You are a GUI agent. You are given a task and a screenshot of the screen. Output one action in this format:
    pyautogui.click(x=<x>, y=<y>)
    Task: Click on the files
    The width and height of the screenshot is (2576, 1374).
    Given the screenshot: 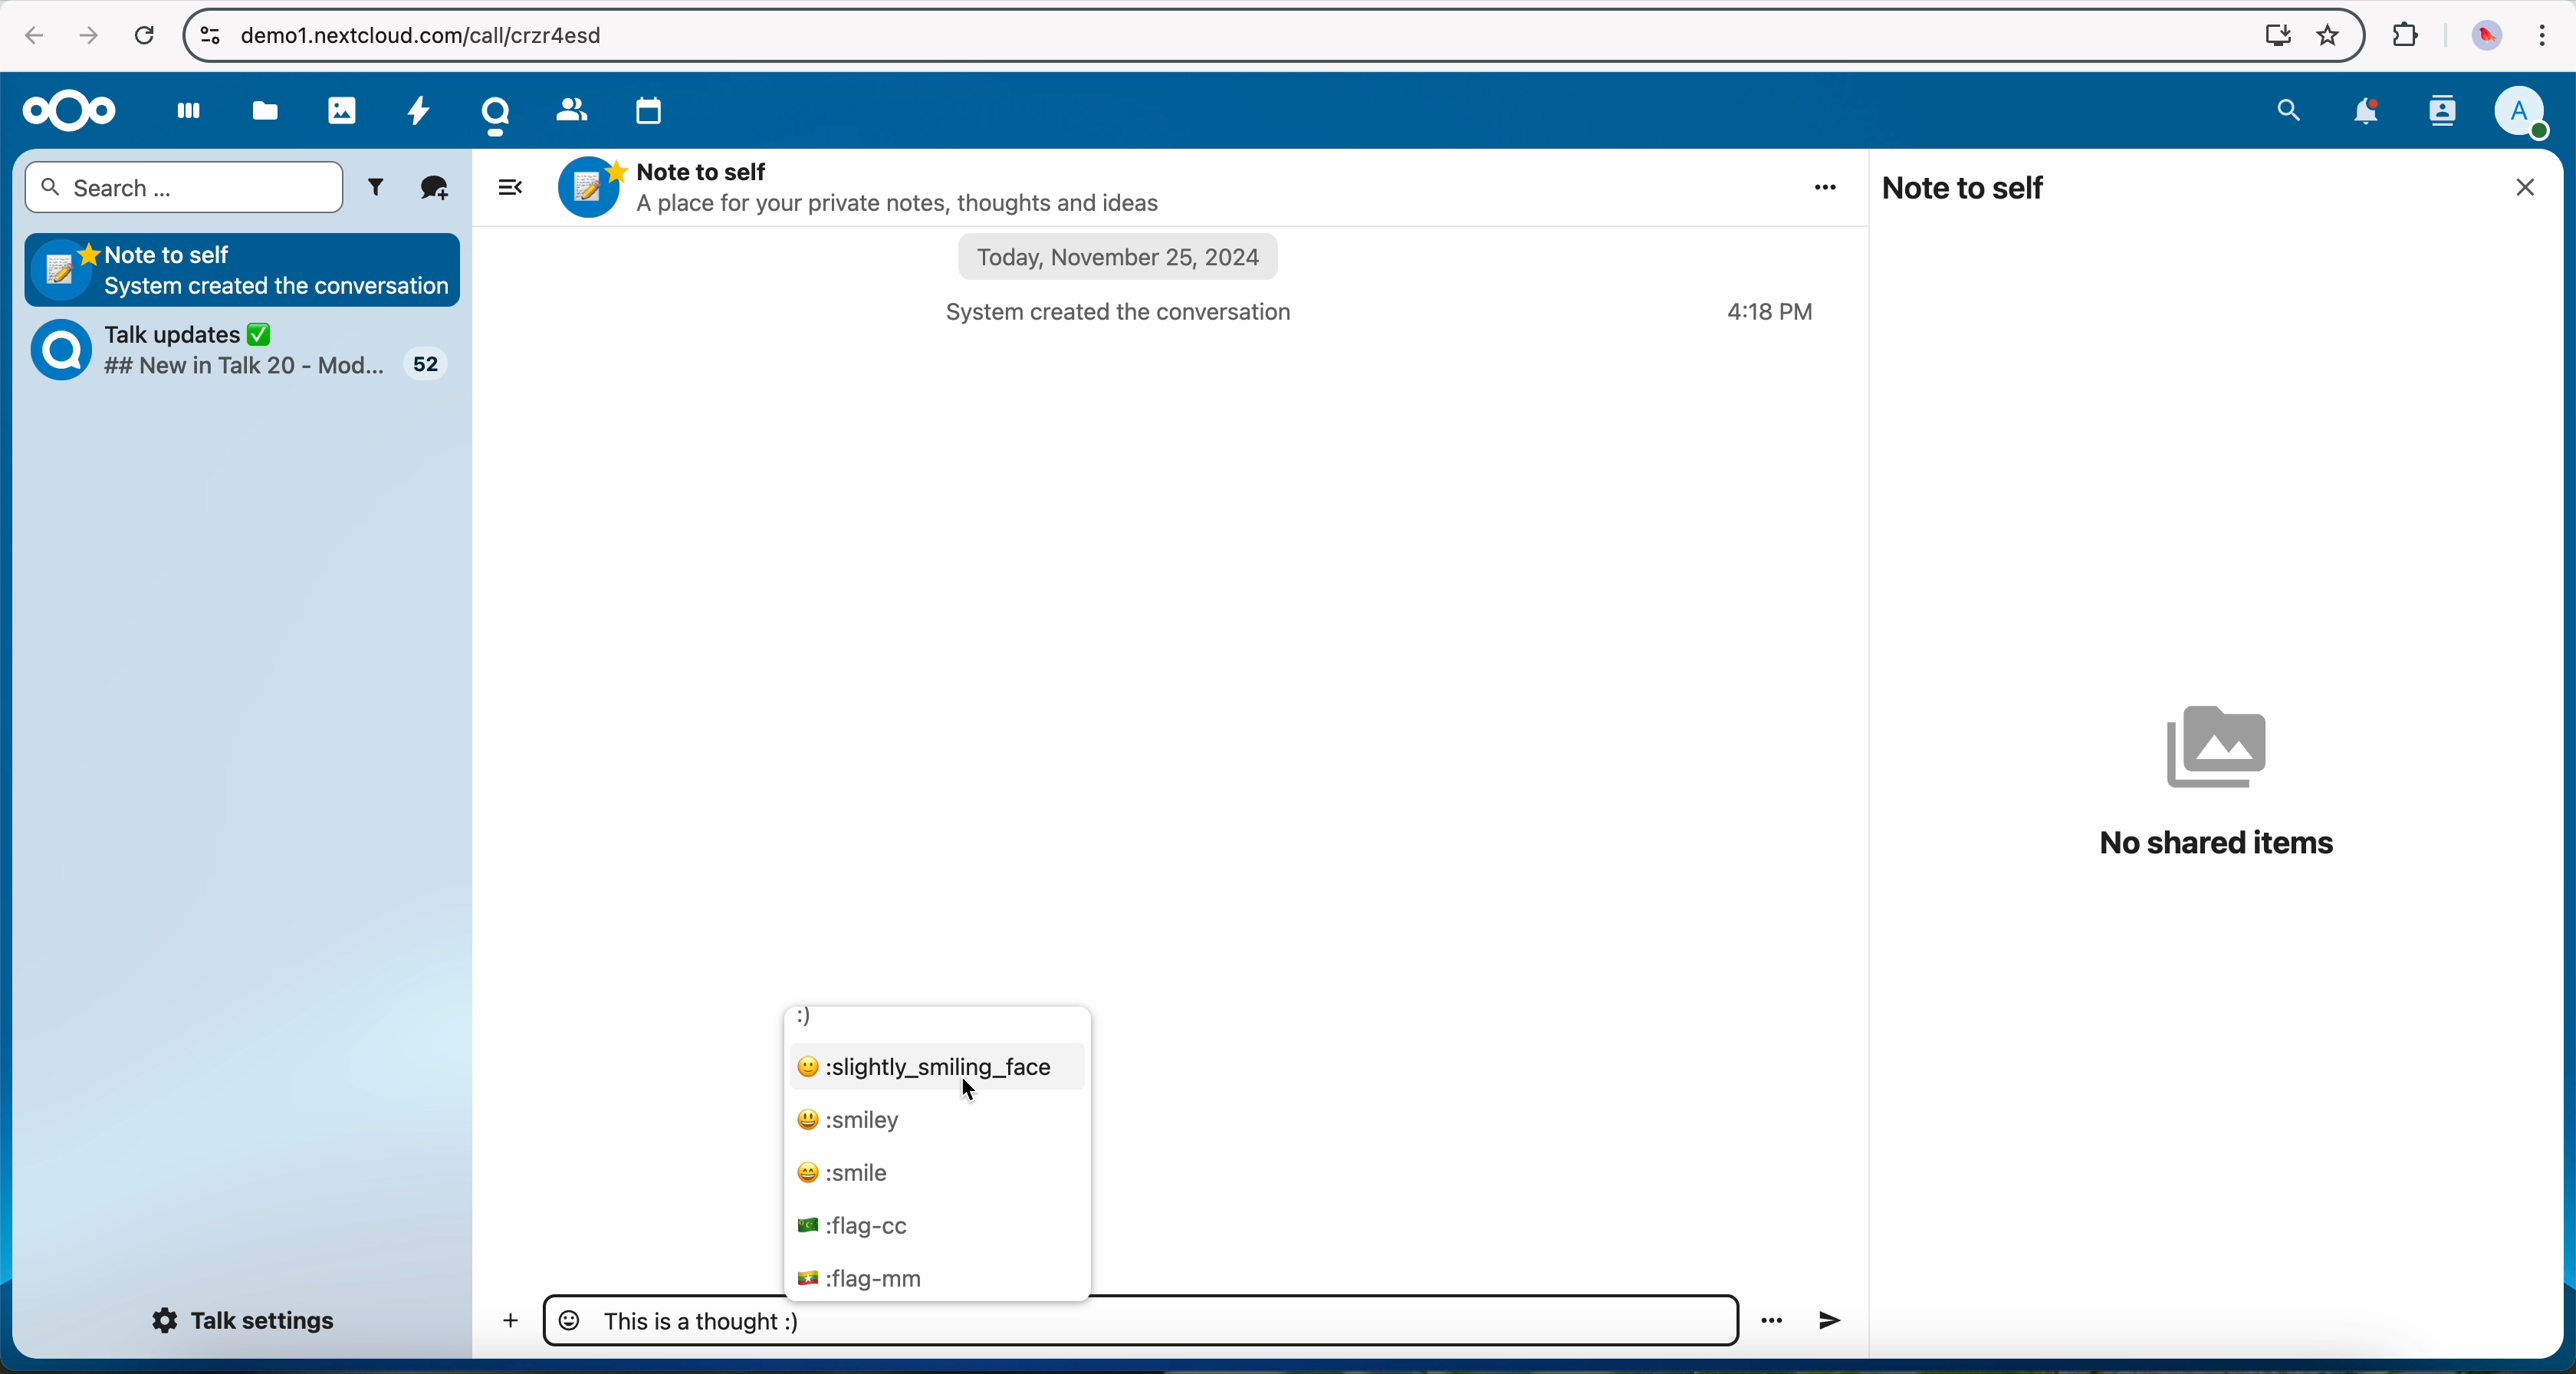 What is the action you would take?
    pyautogui.click(x=267, y=110)
    